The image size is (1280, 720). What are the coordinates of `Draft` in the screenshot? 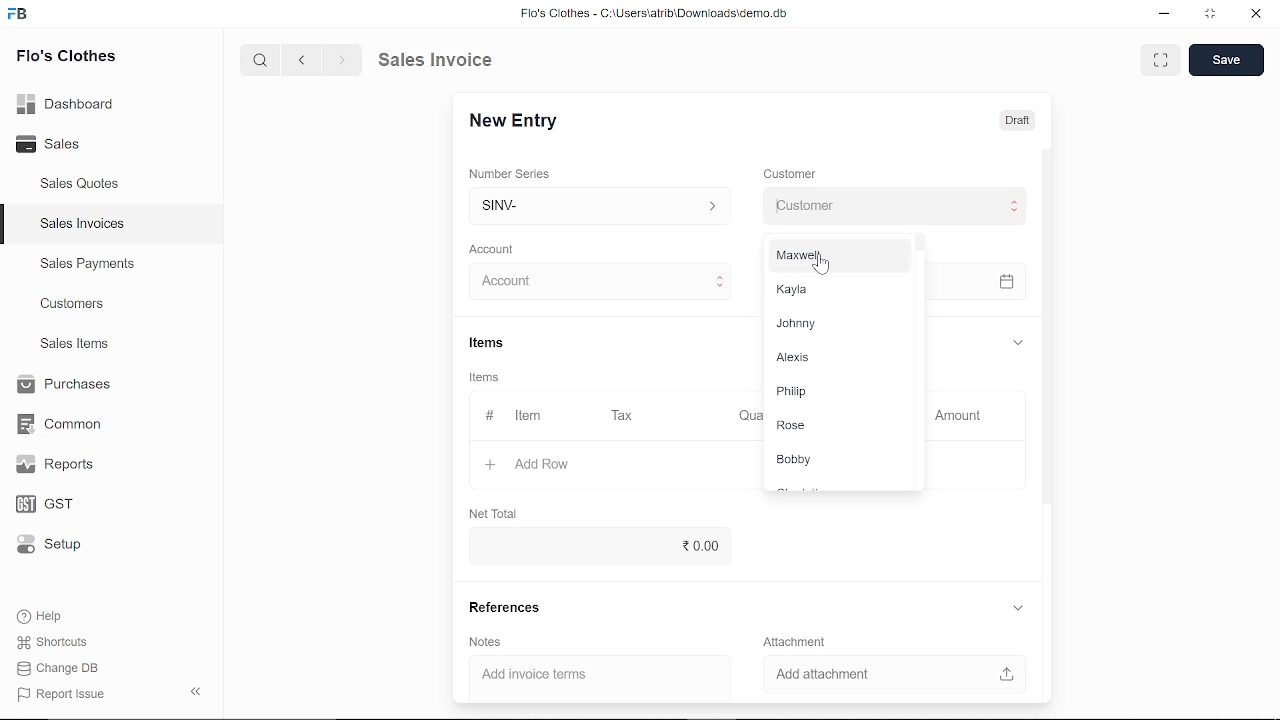 It's located at (1021, 118).